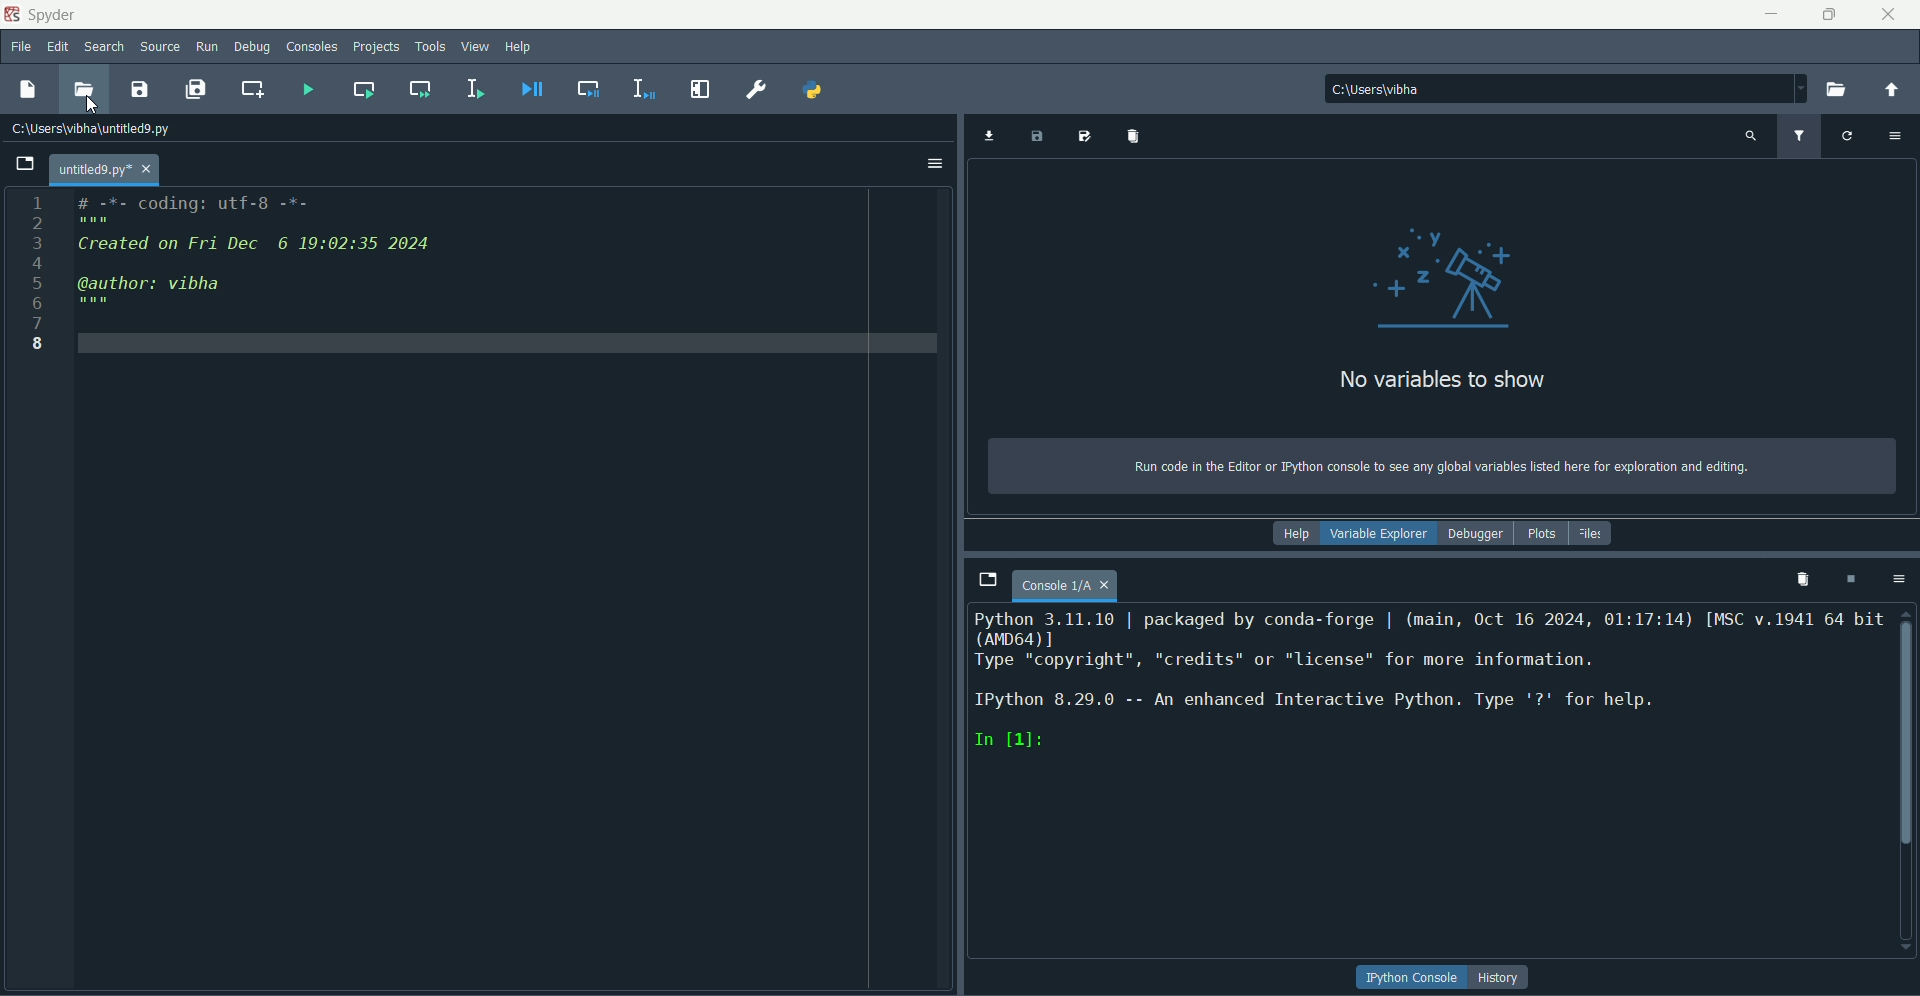  What do you see at coordinates (376, 48) in the screenshot?
I see `projects` at bounding box center [376, 48].